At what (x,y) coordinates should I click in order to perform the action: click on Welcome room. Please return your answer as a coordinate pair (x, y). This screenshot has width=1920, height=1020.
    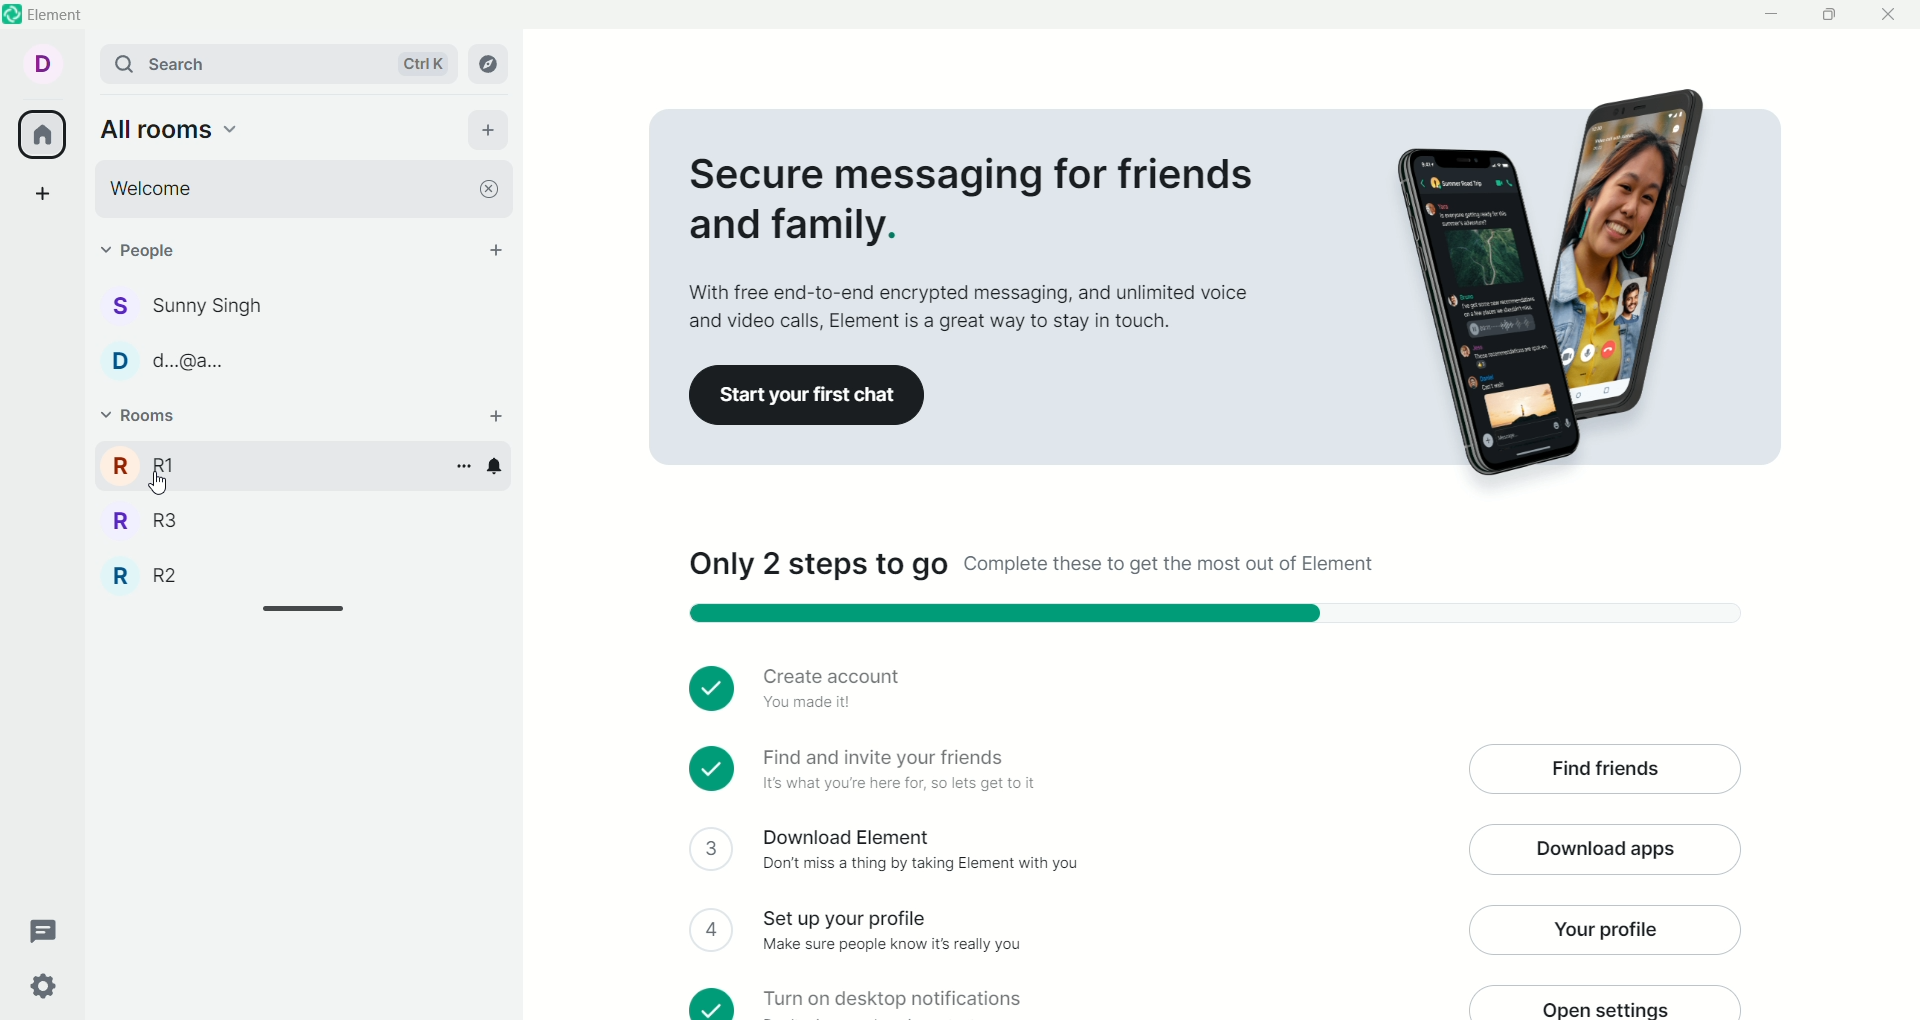
    Looking at the image, I should click on (284, 189).